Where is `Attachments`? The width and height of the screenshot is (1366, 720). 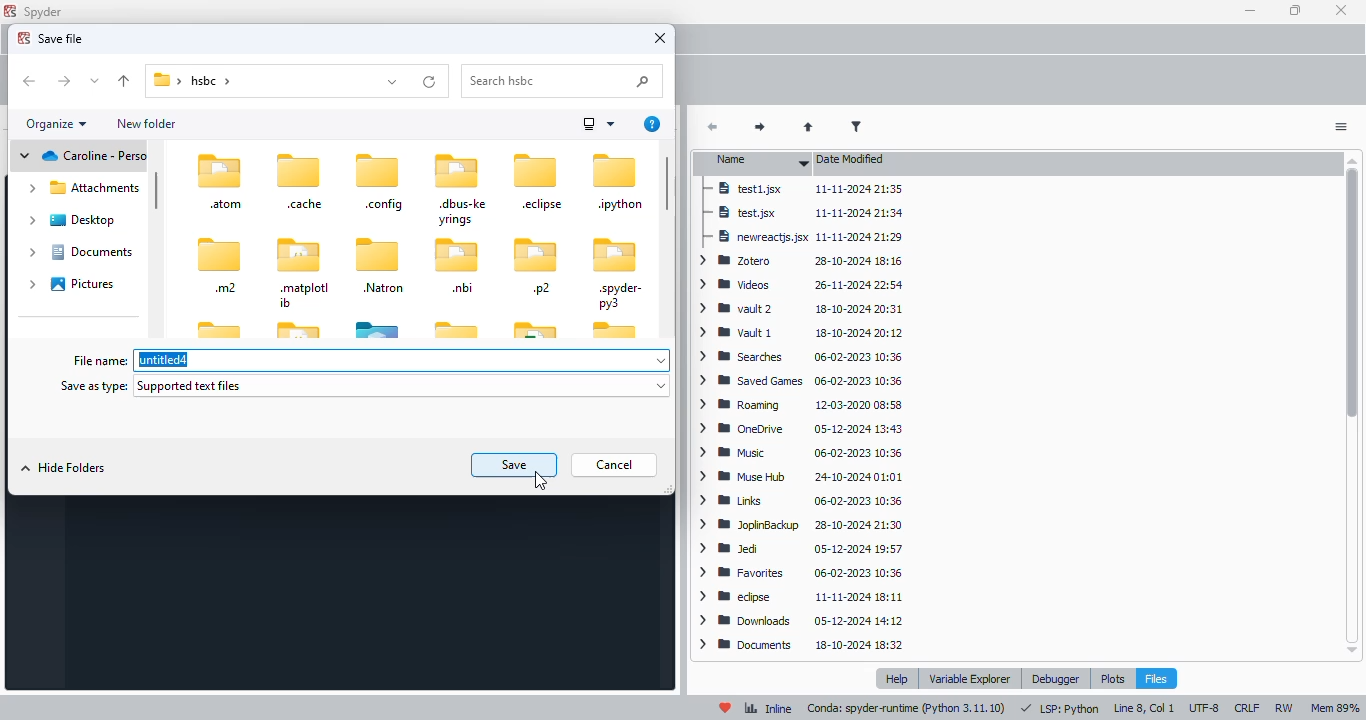 Attachments is located at coordinates (82, 189).